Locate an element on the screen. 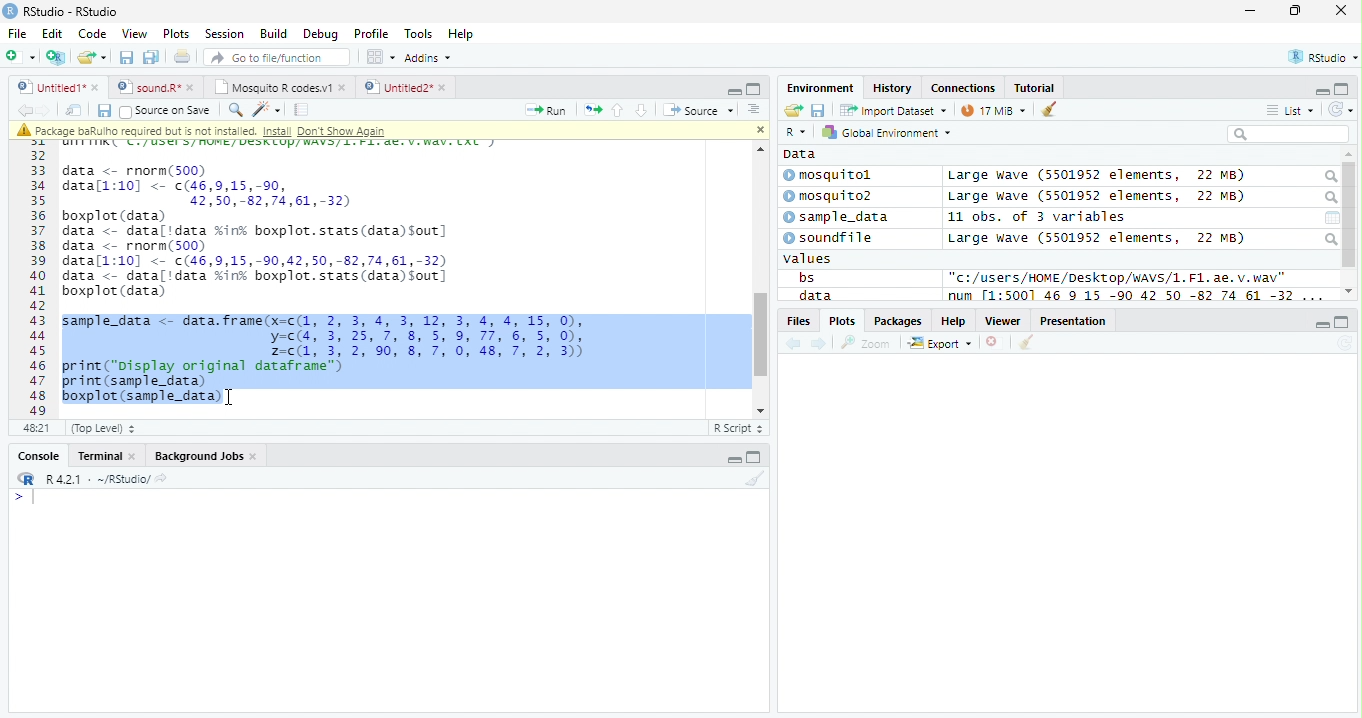 This screenshot has width=1362, height=718. search is located at coordinates (1329, 198).